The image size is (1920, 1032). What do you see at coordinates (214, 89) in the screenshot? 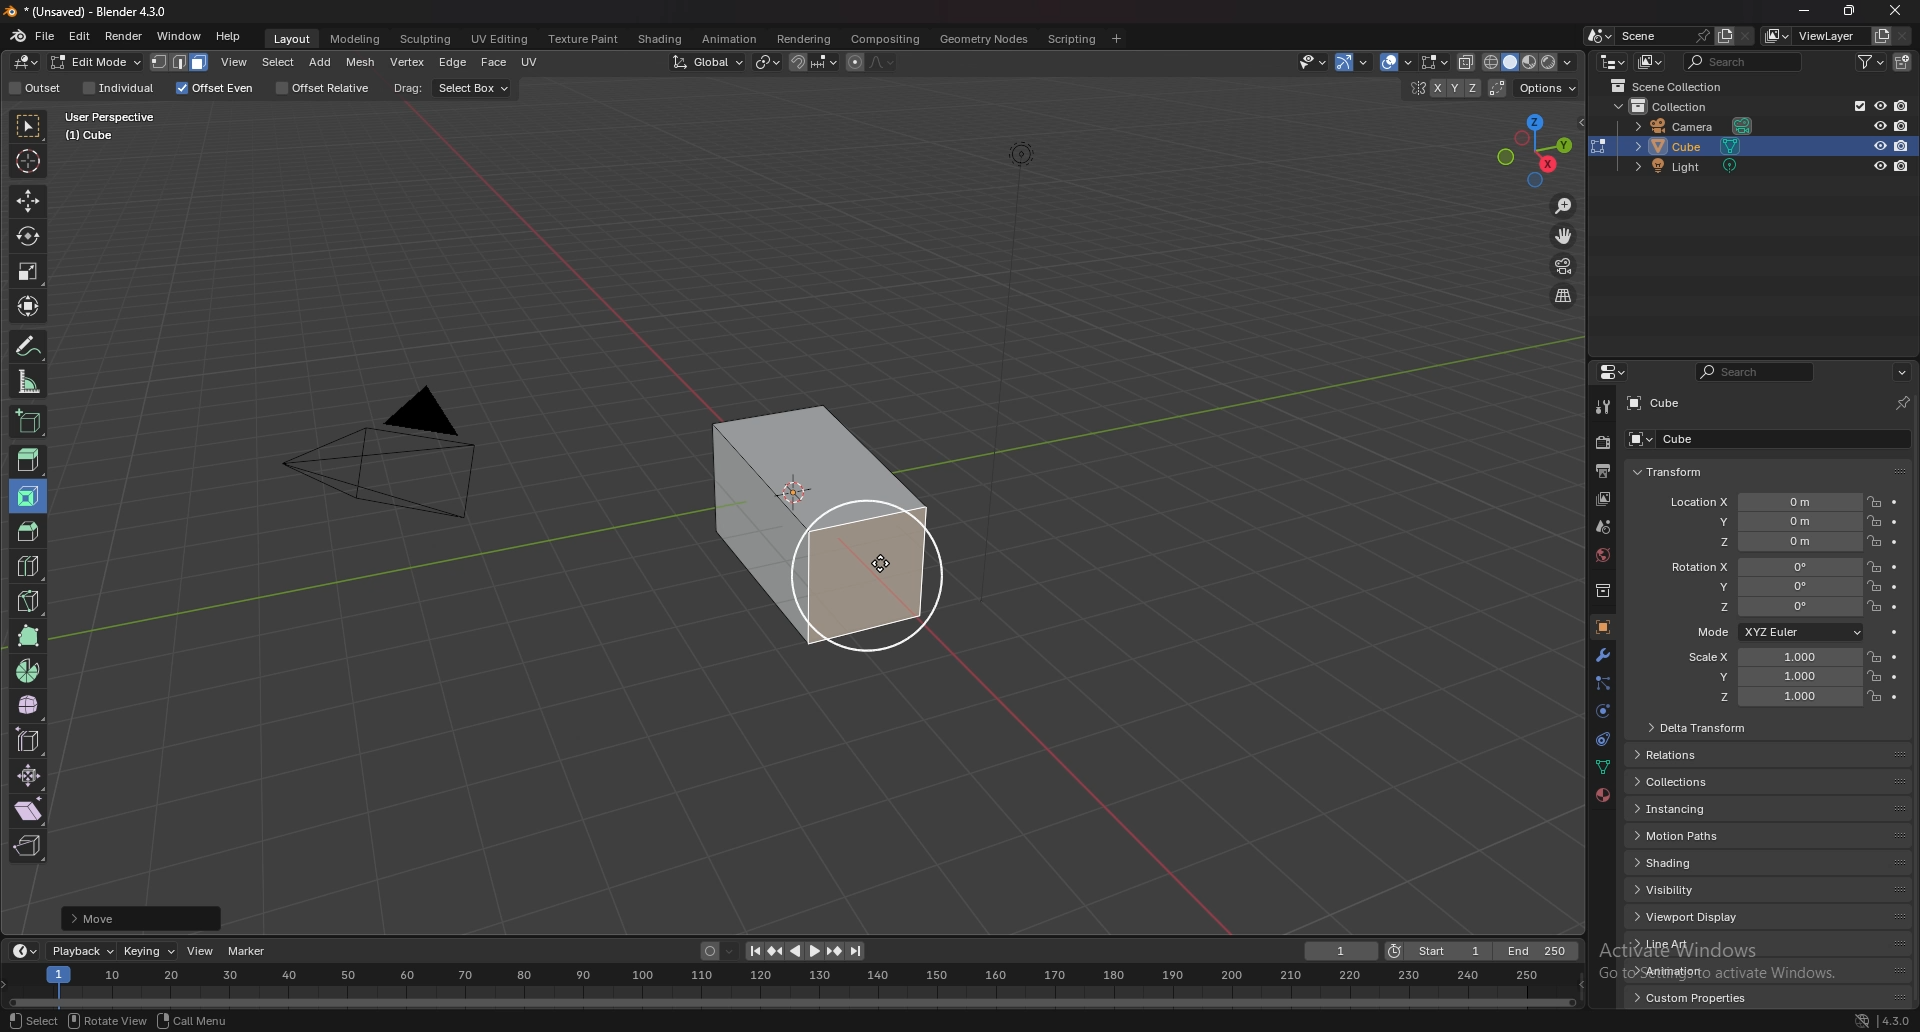
I see `offset even` at bounding box center [214, 89].